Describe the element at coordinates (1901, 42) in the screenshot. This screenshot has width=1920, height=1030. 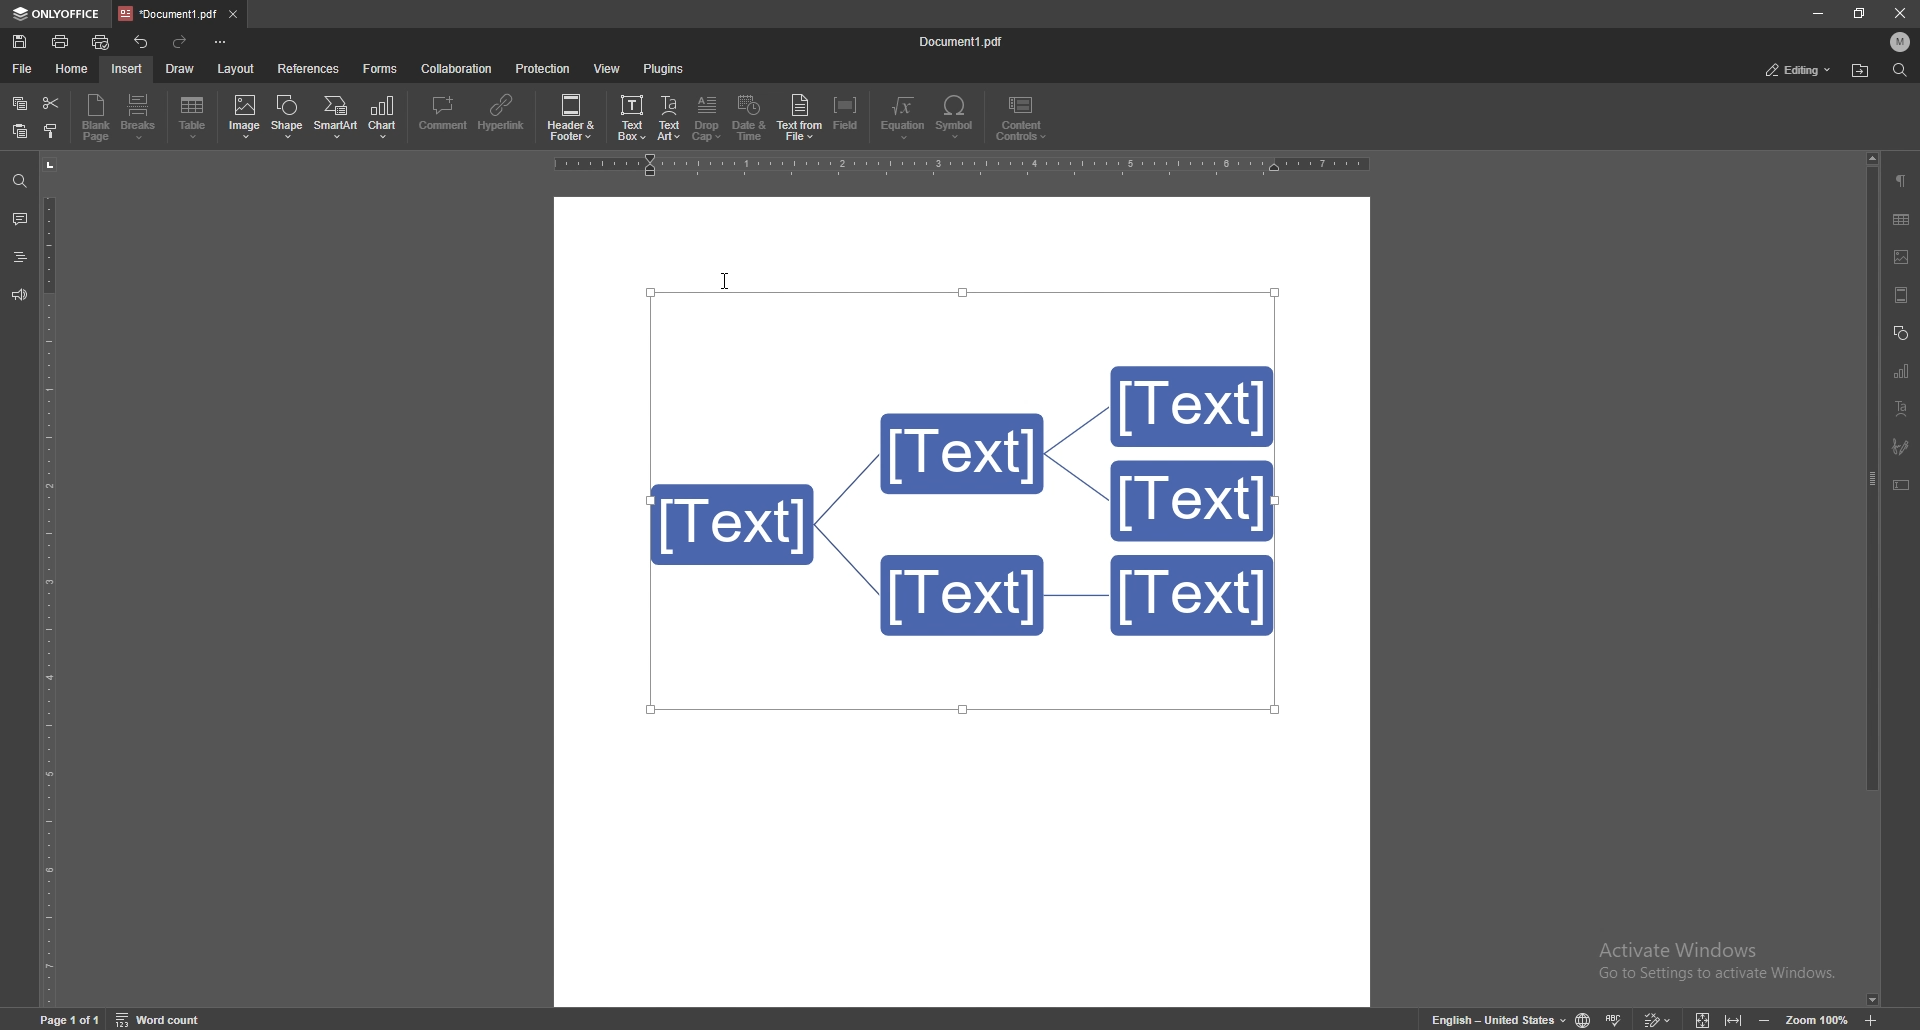
I see `profile` at that location.